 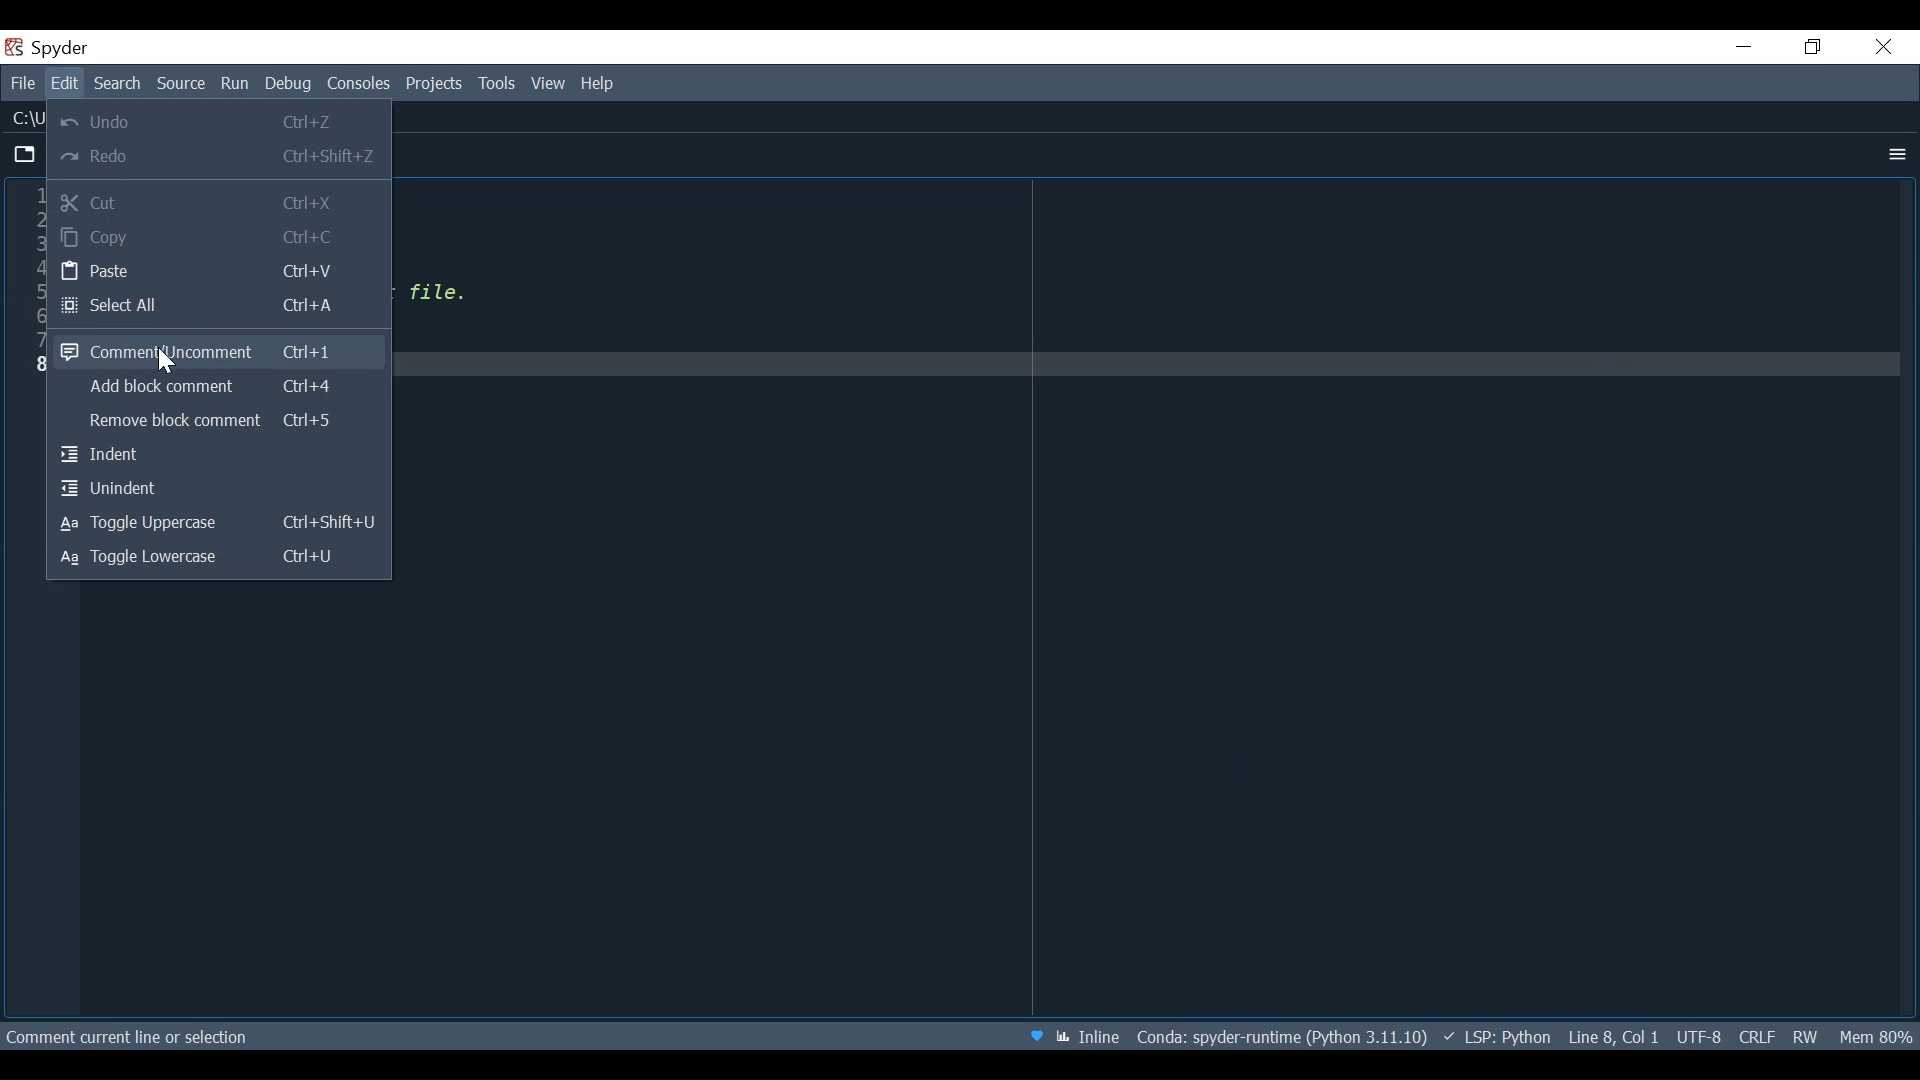 What do you see at coordinates (220, 238) in the screenshot?
I see `Copy` at bounding box center [220, 238].